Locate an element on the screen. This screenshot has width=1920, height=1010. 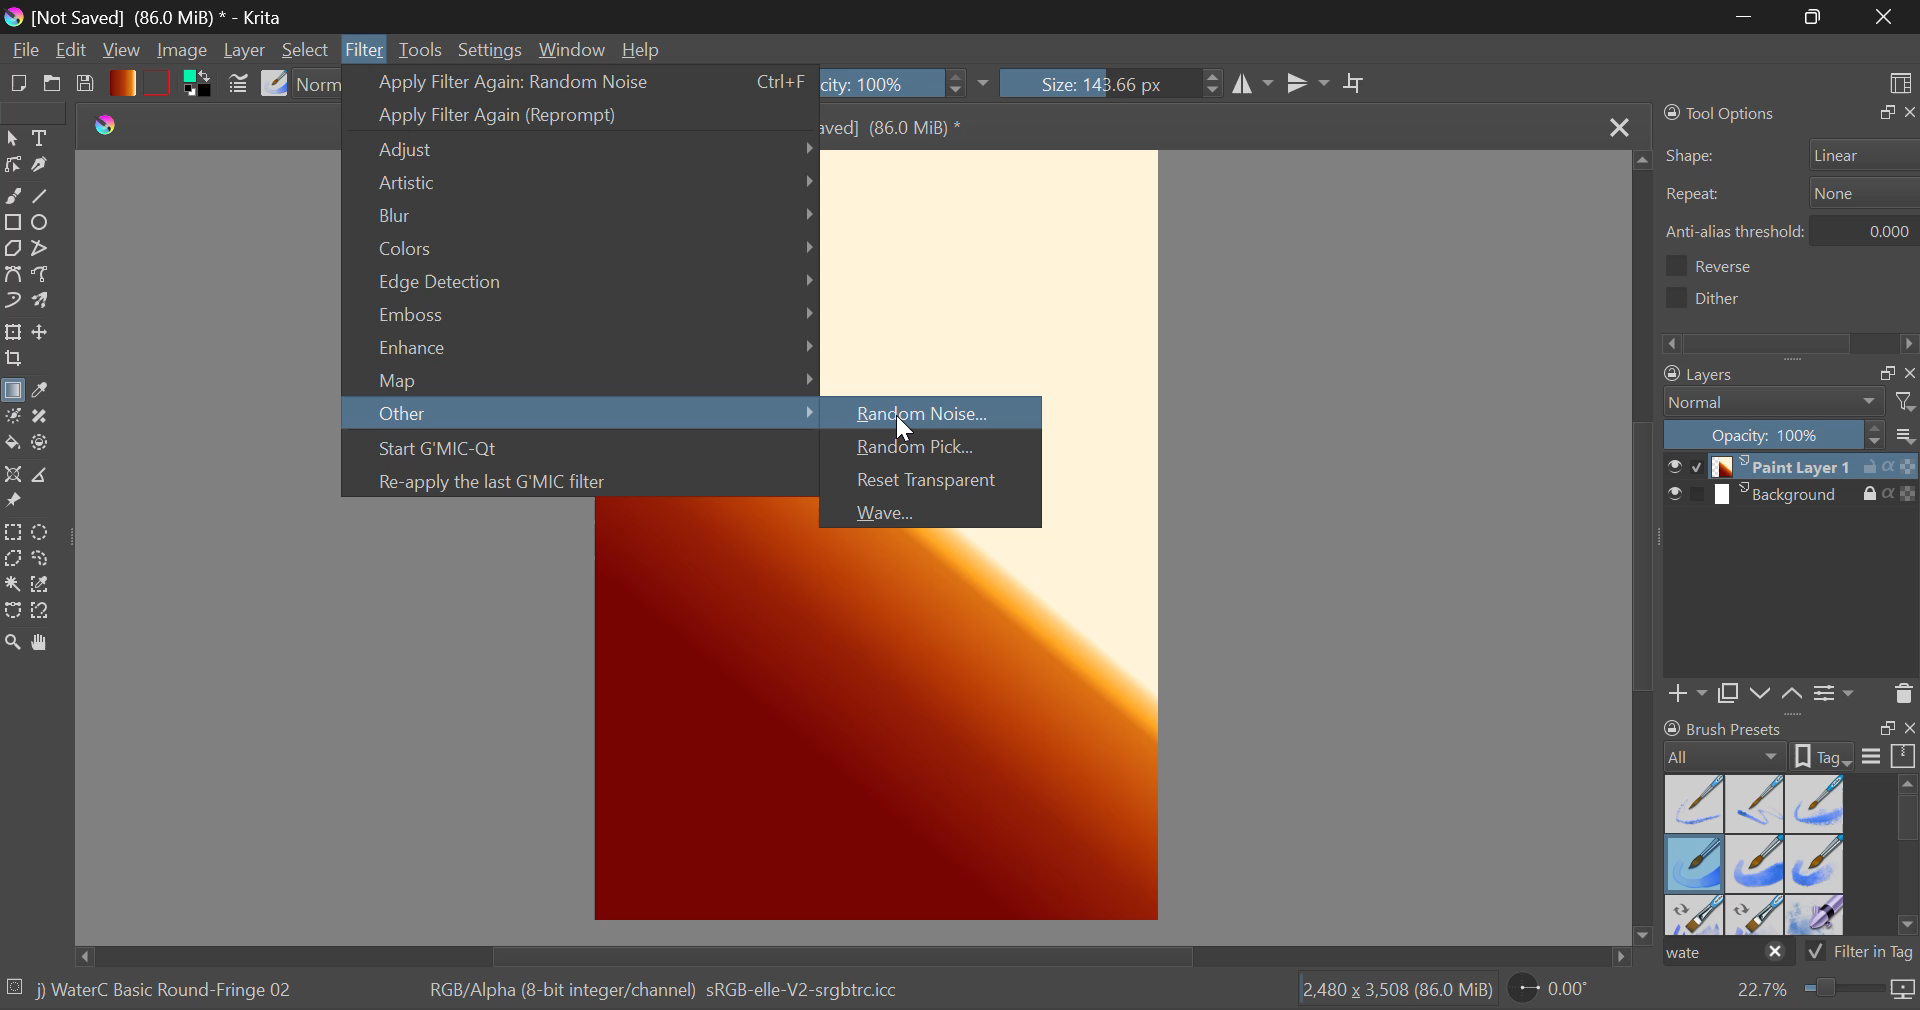
expand  is located at coordinates (1882, 113).